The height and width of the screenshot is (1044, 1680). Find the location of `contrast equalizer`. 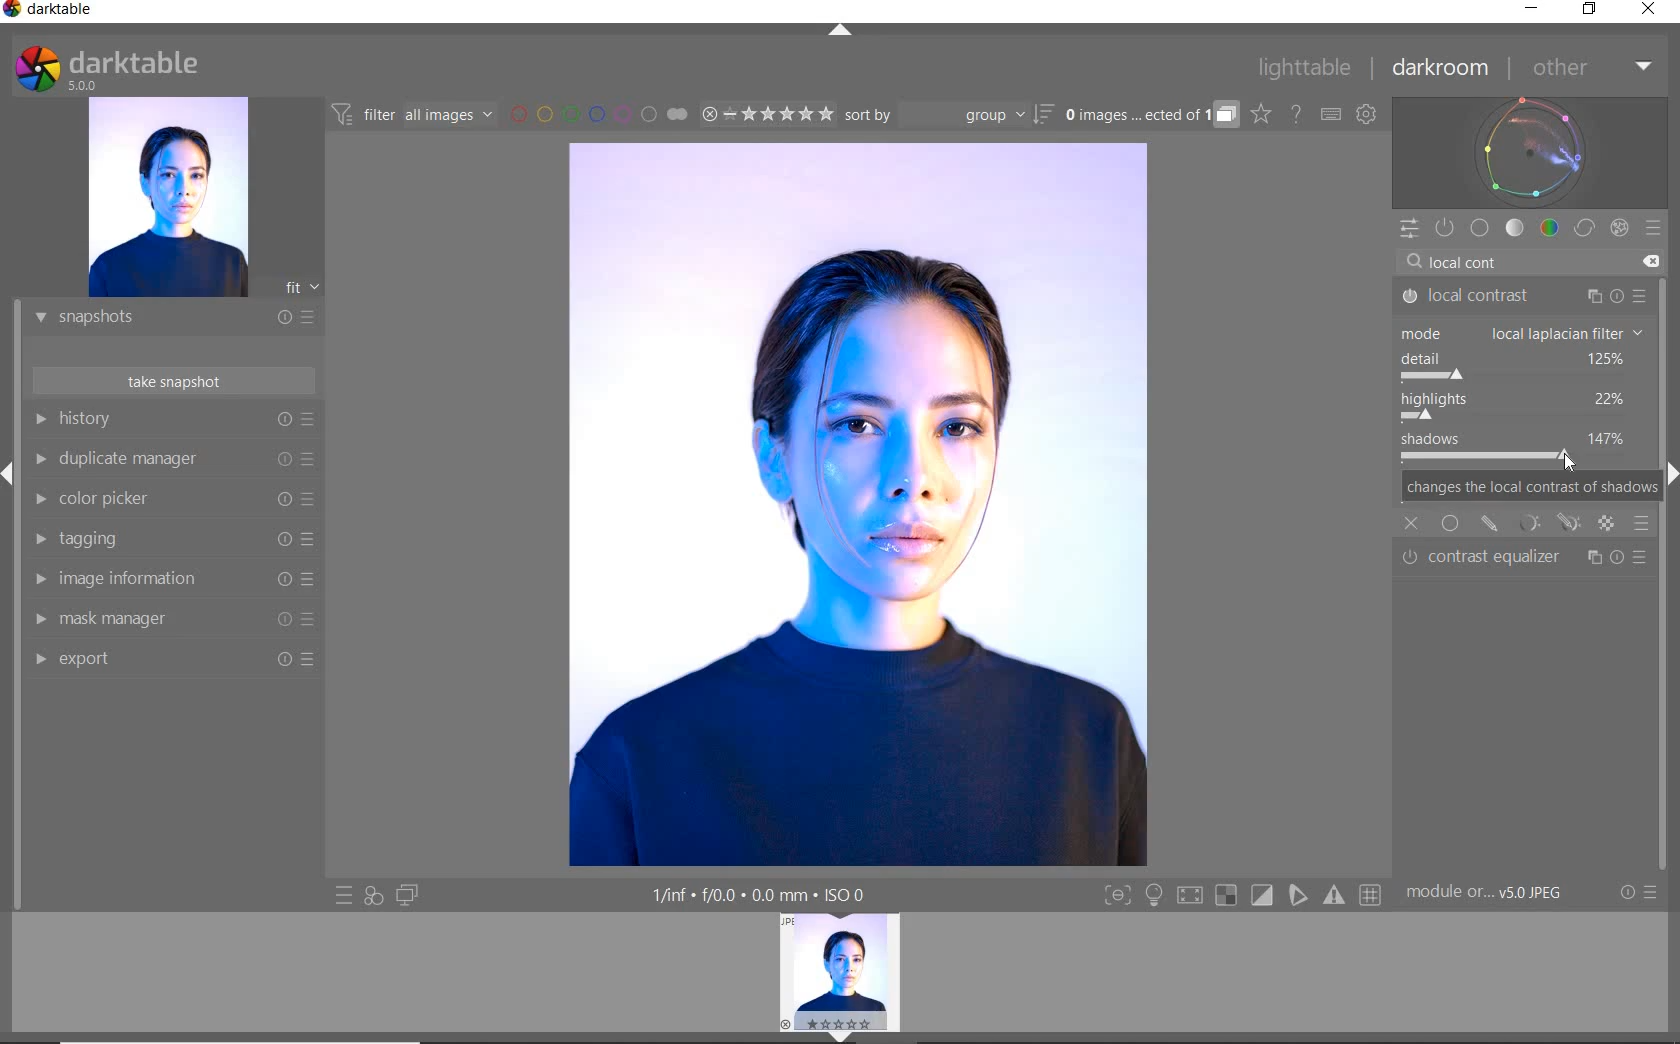

contrast equalizer is located at coordinates (1526, 558).